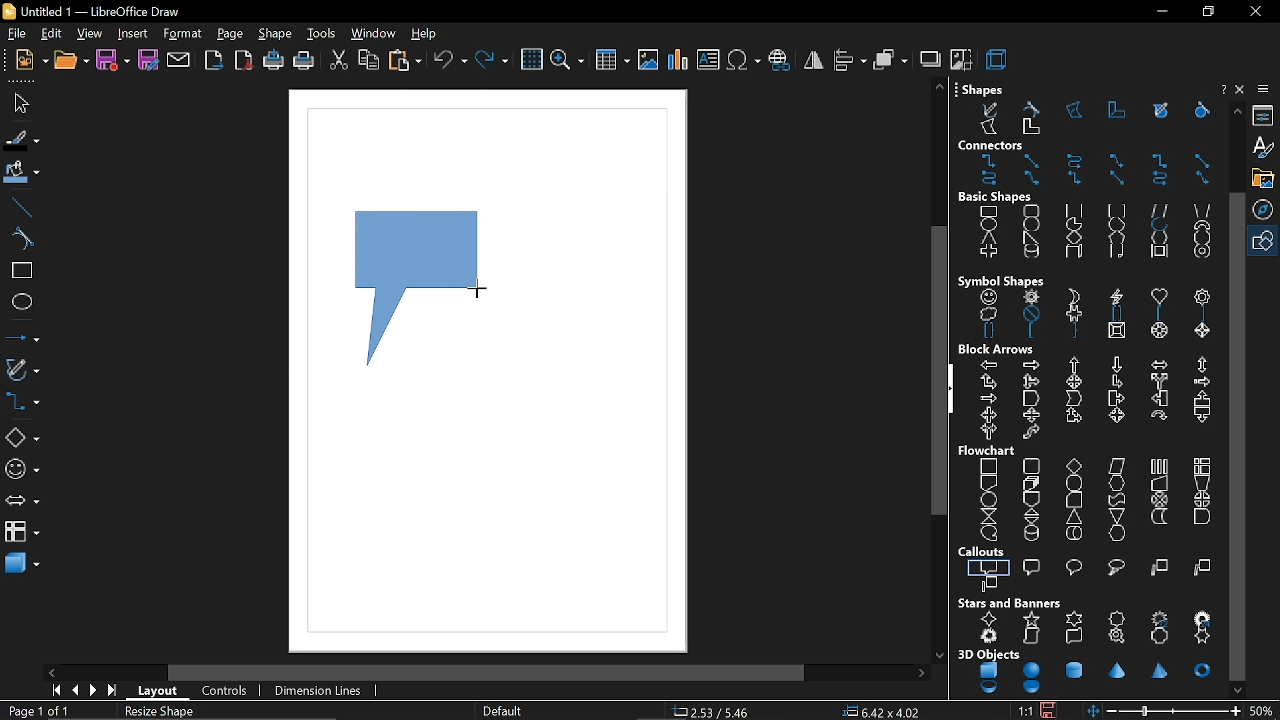 This screenshot has width=1280, height=720. Describe the element at coordinates (568, 61) in the screenshot. I see `zoom` at that location.